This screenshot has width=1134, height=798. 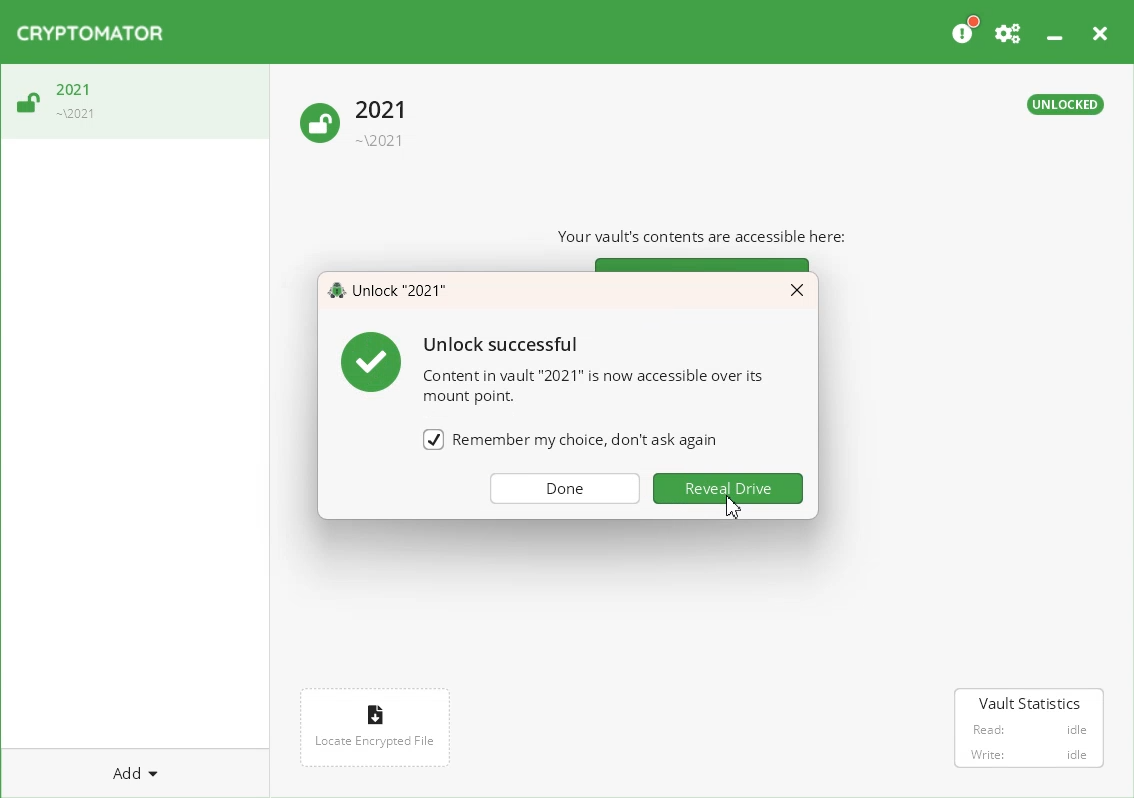 I want to click on Your vault's contents are accessible here:, so click(x=711, y=236).